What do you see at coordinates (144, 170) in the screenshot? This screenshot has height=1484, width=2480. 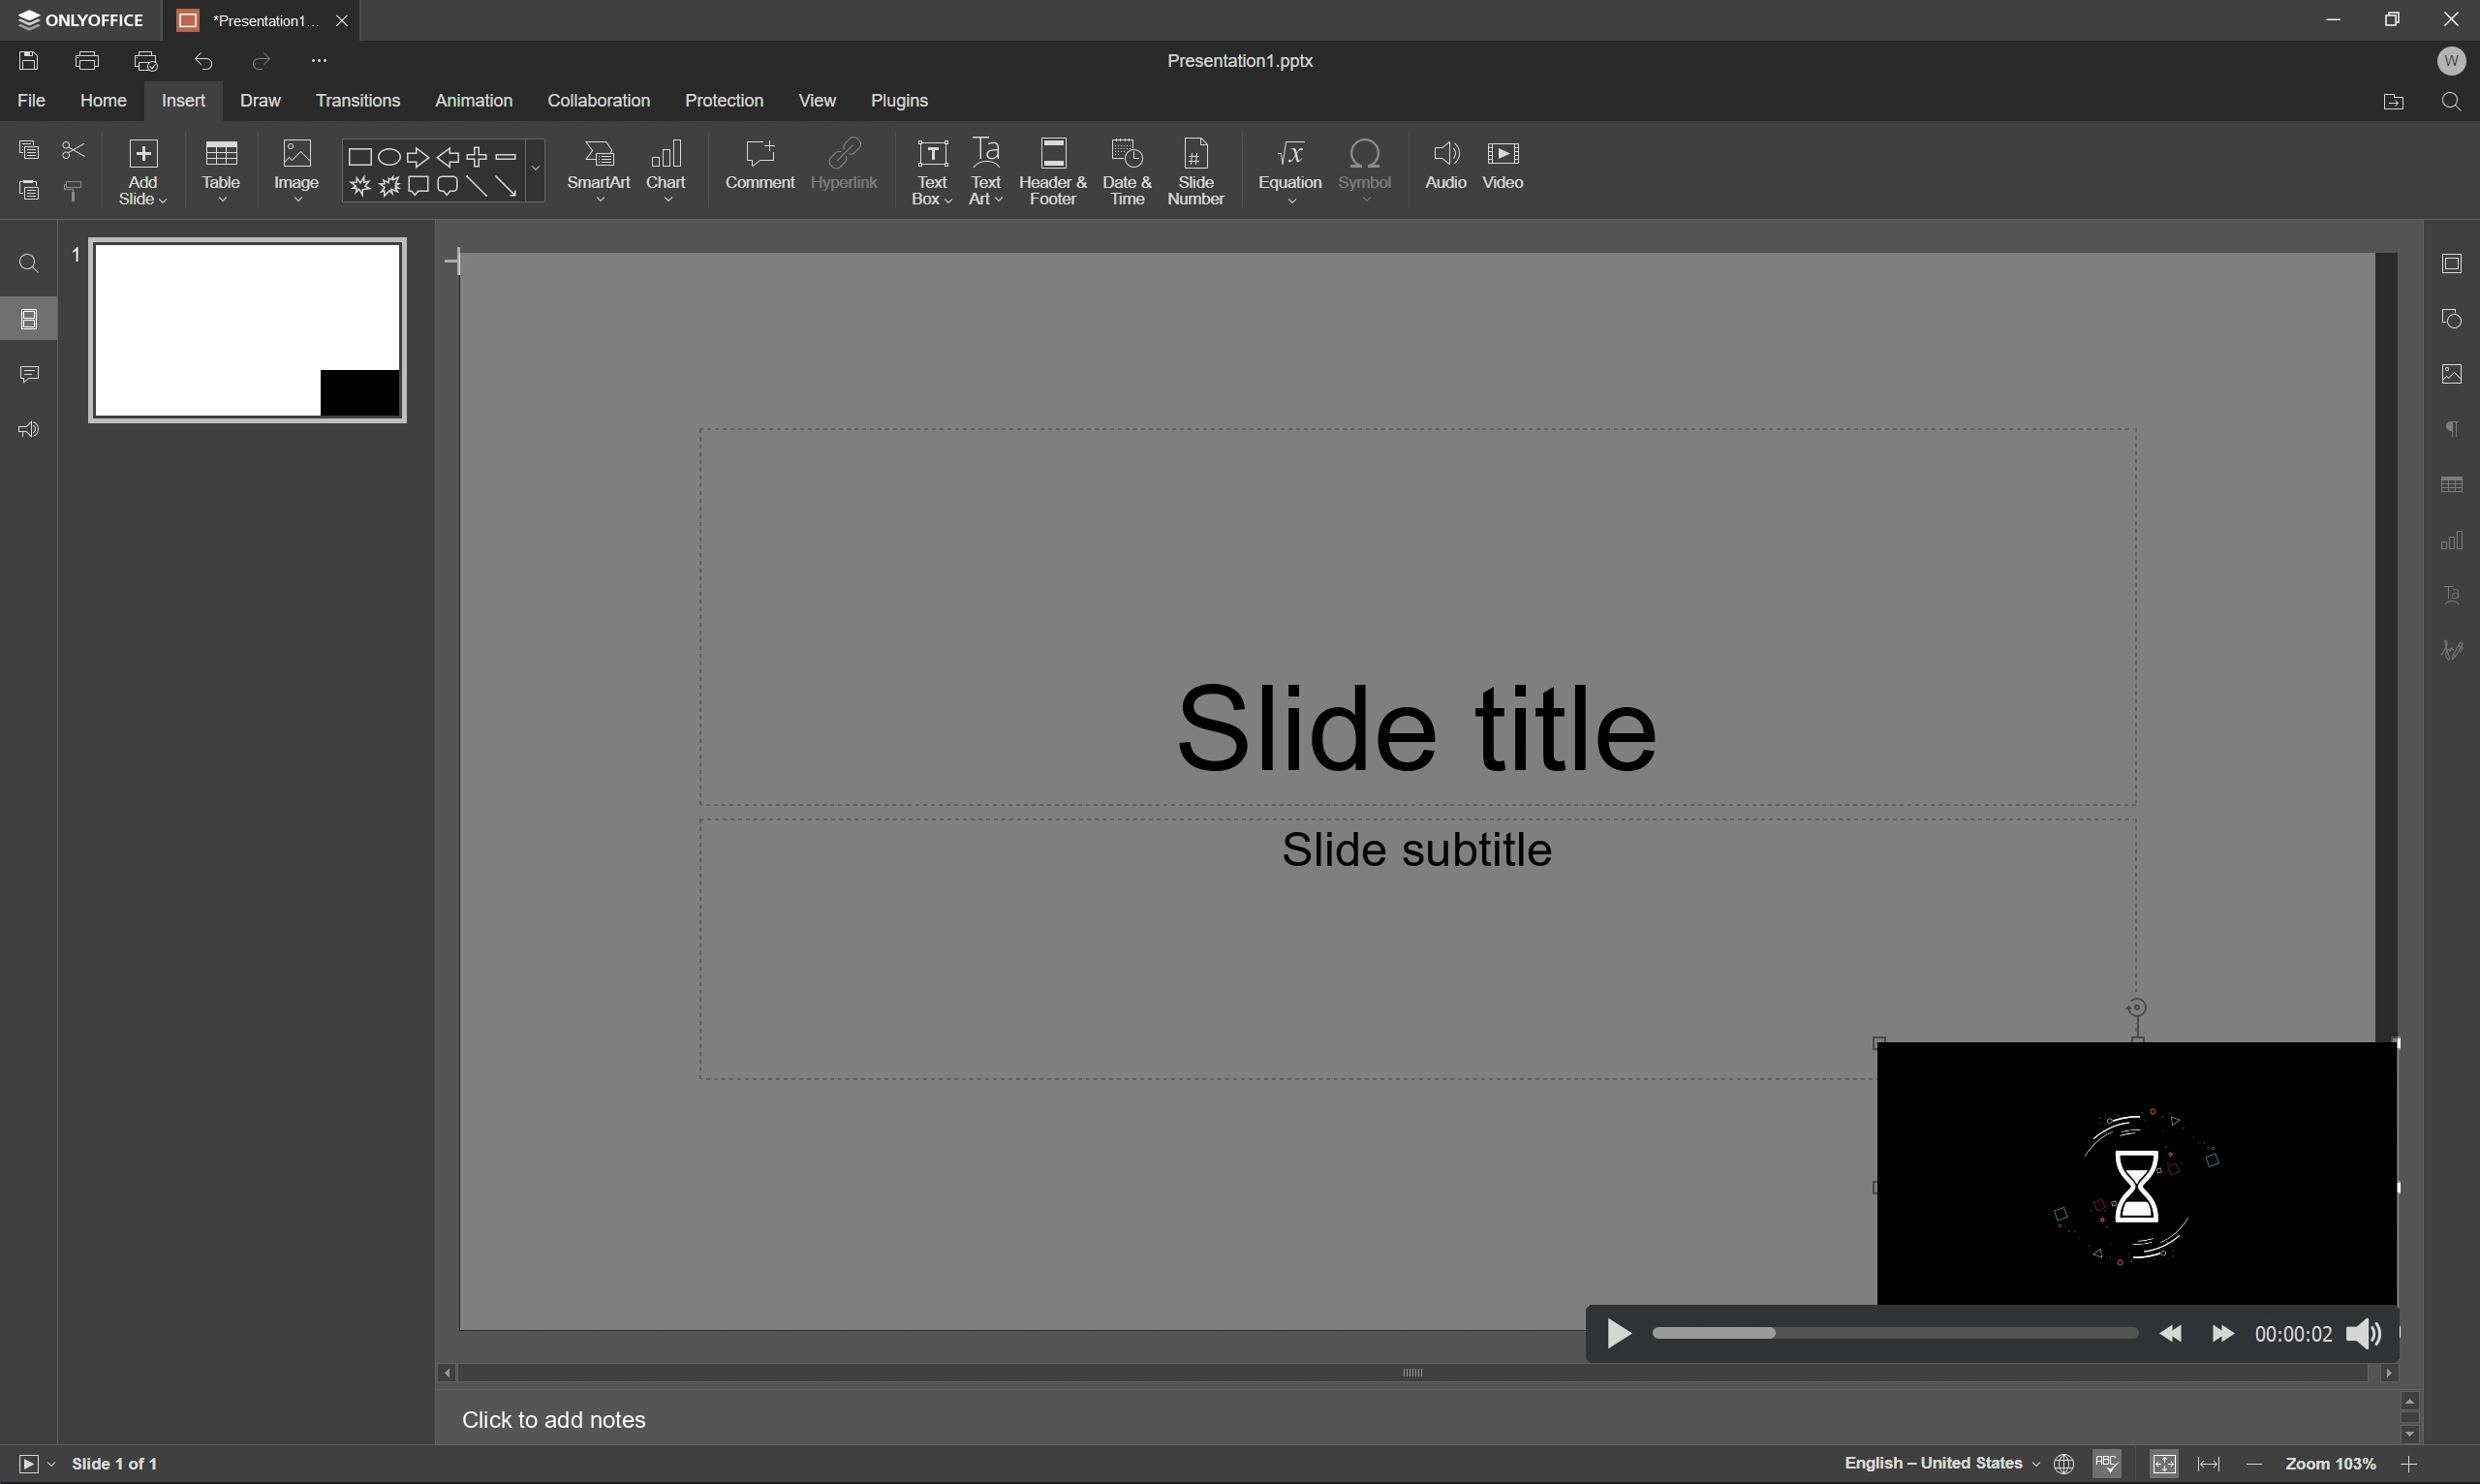 I see `add slide` at bounding box center [144, 170].